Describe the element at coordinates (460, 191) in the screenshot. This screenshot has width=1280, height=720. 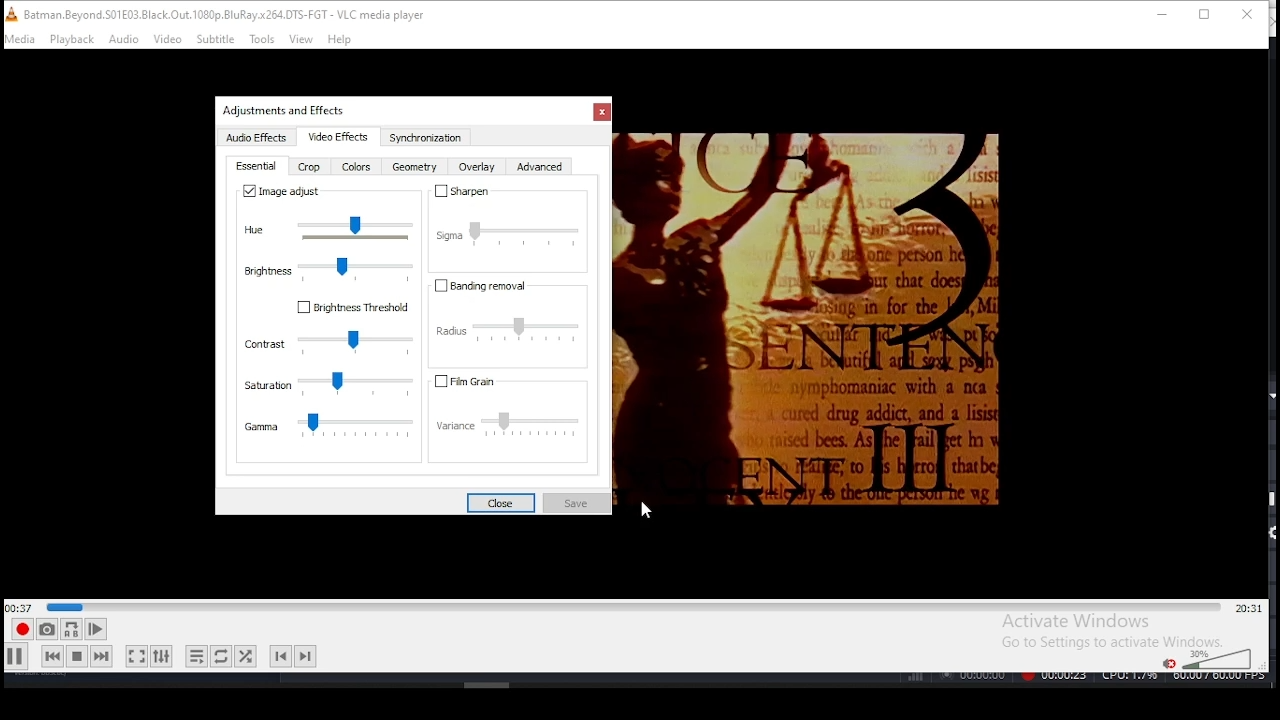
I see `sharpen on/off` at that location.